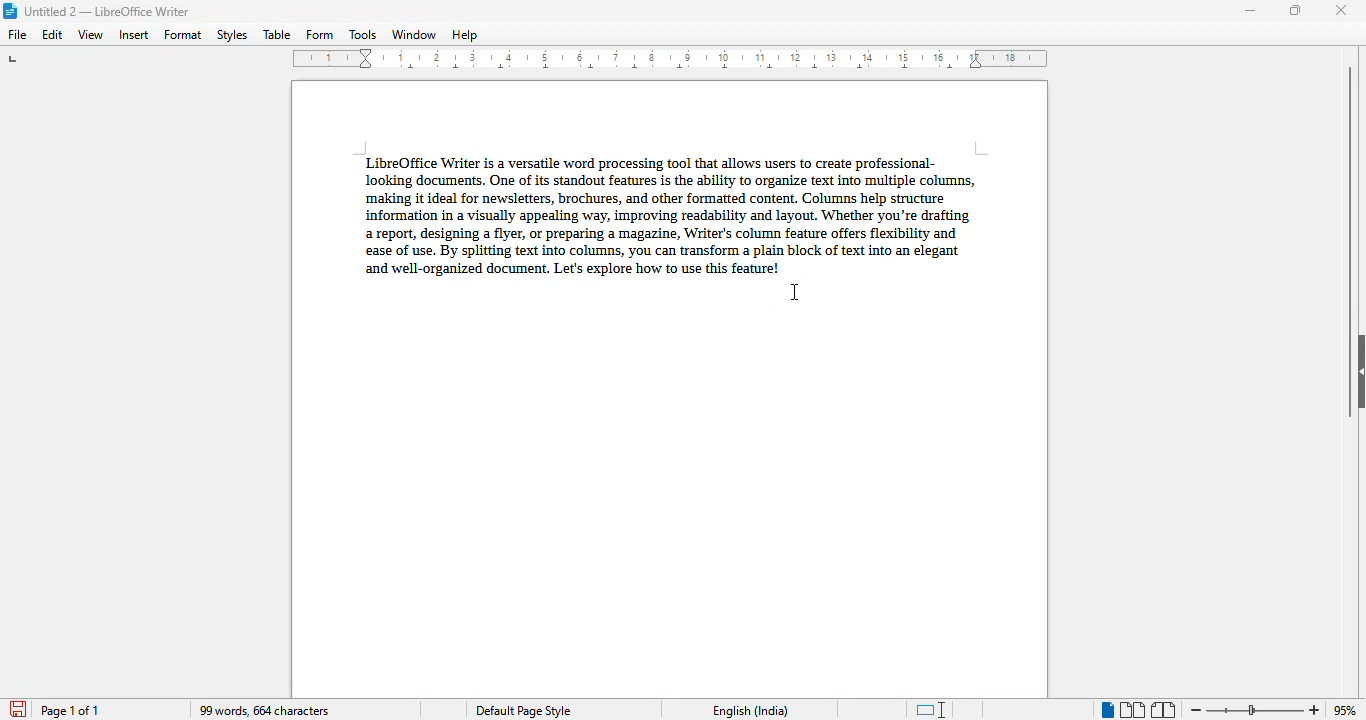 The height and width of the screenshot is (720, 1366). What do you see at coordinates (1250, 11) in the screenshot?
I see `minimize` at bounding box center [1250, 11].